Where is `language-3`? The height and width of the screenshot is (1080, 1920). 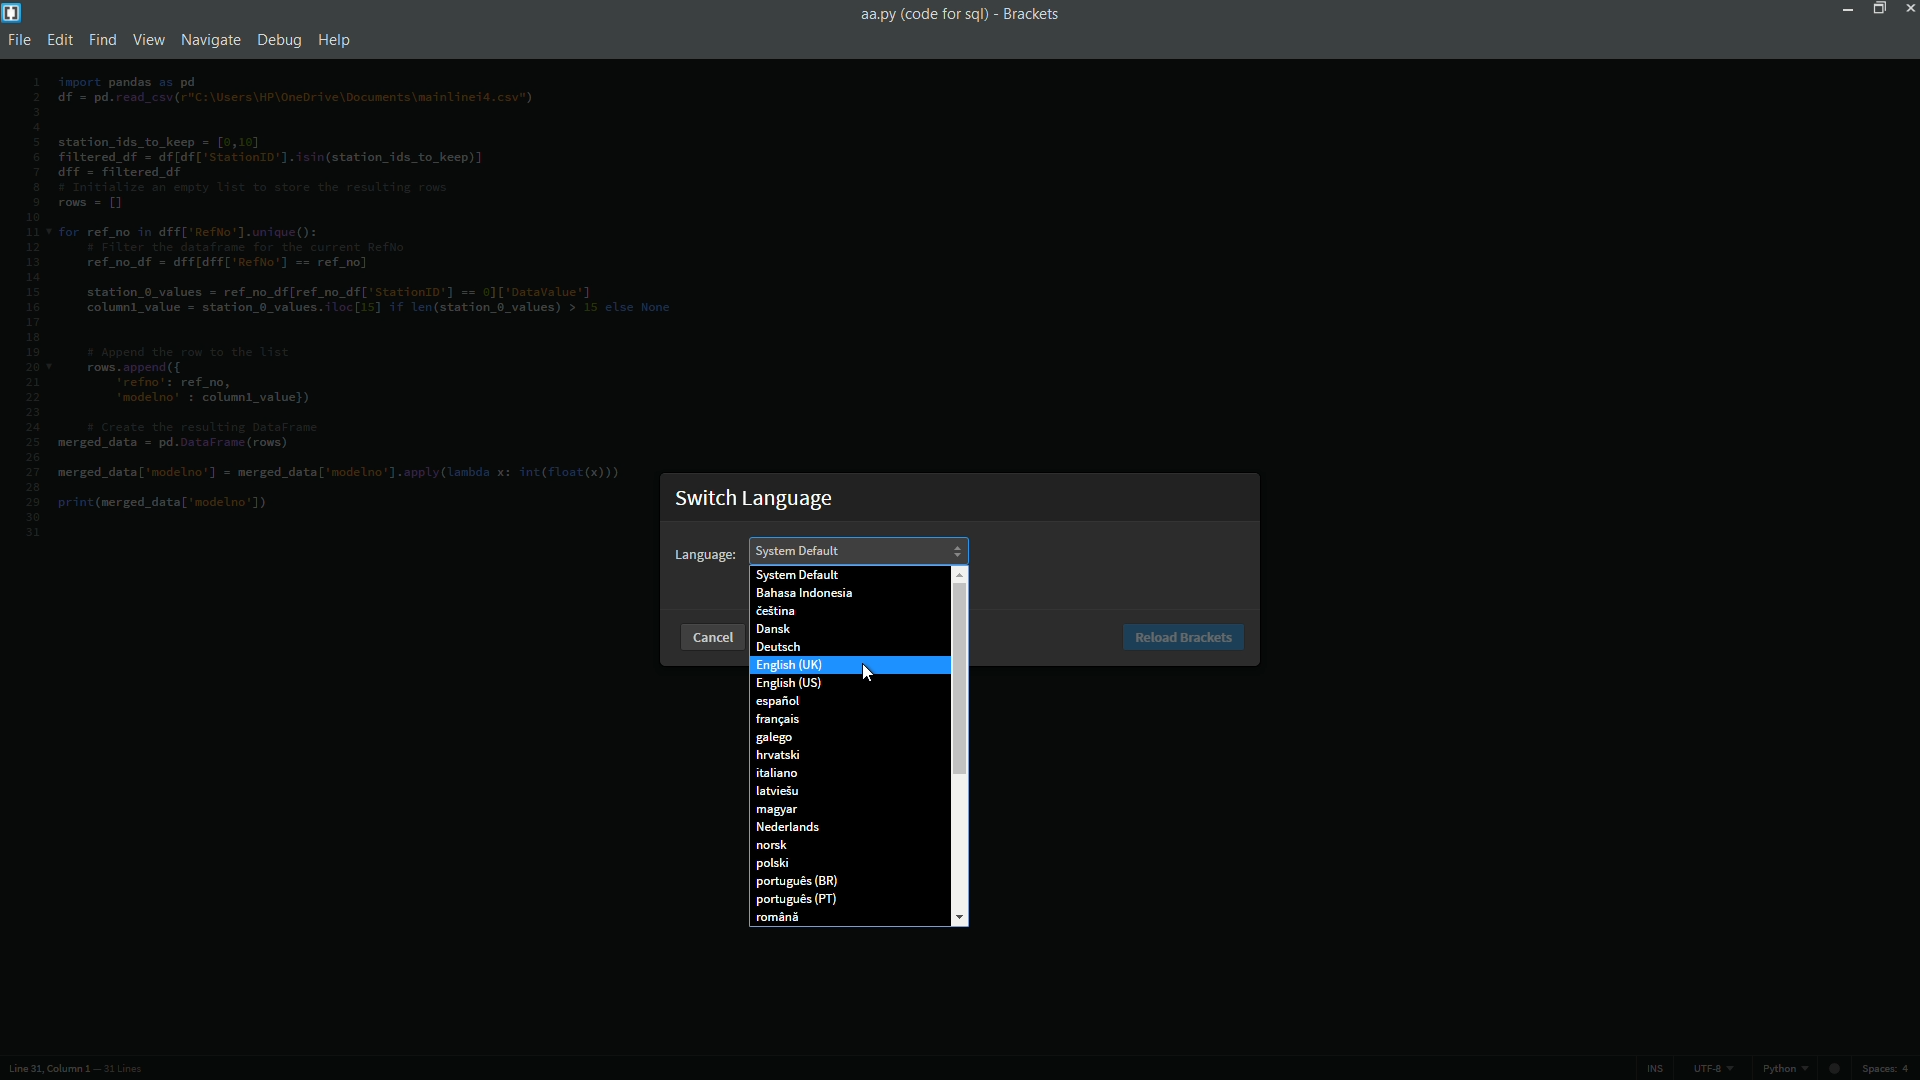 language-3 is located at coordinates (772, 629).